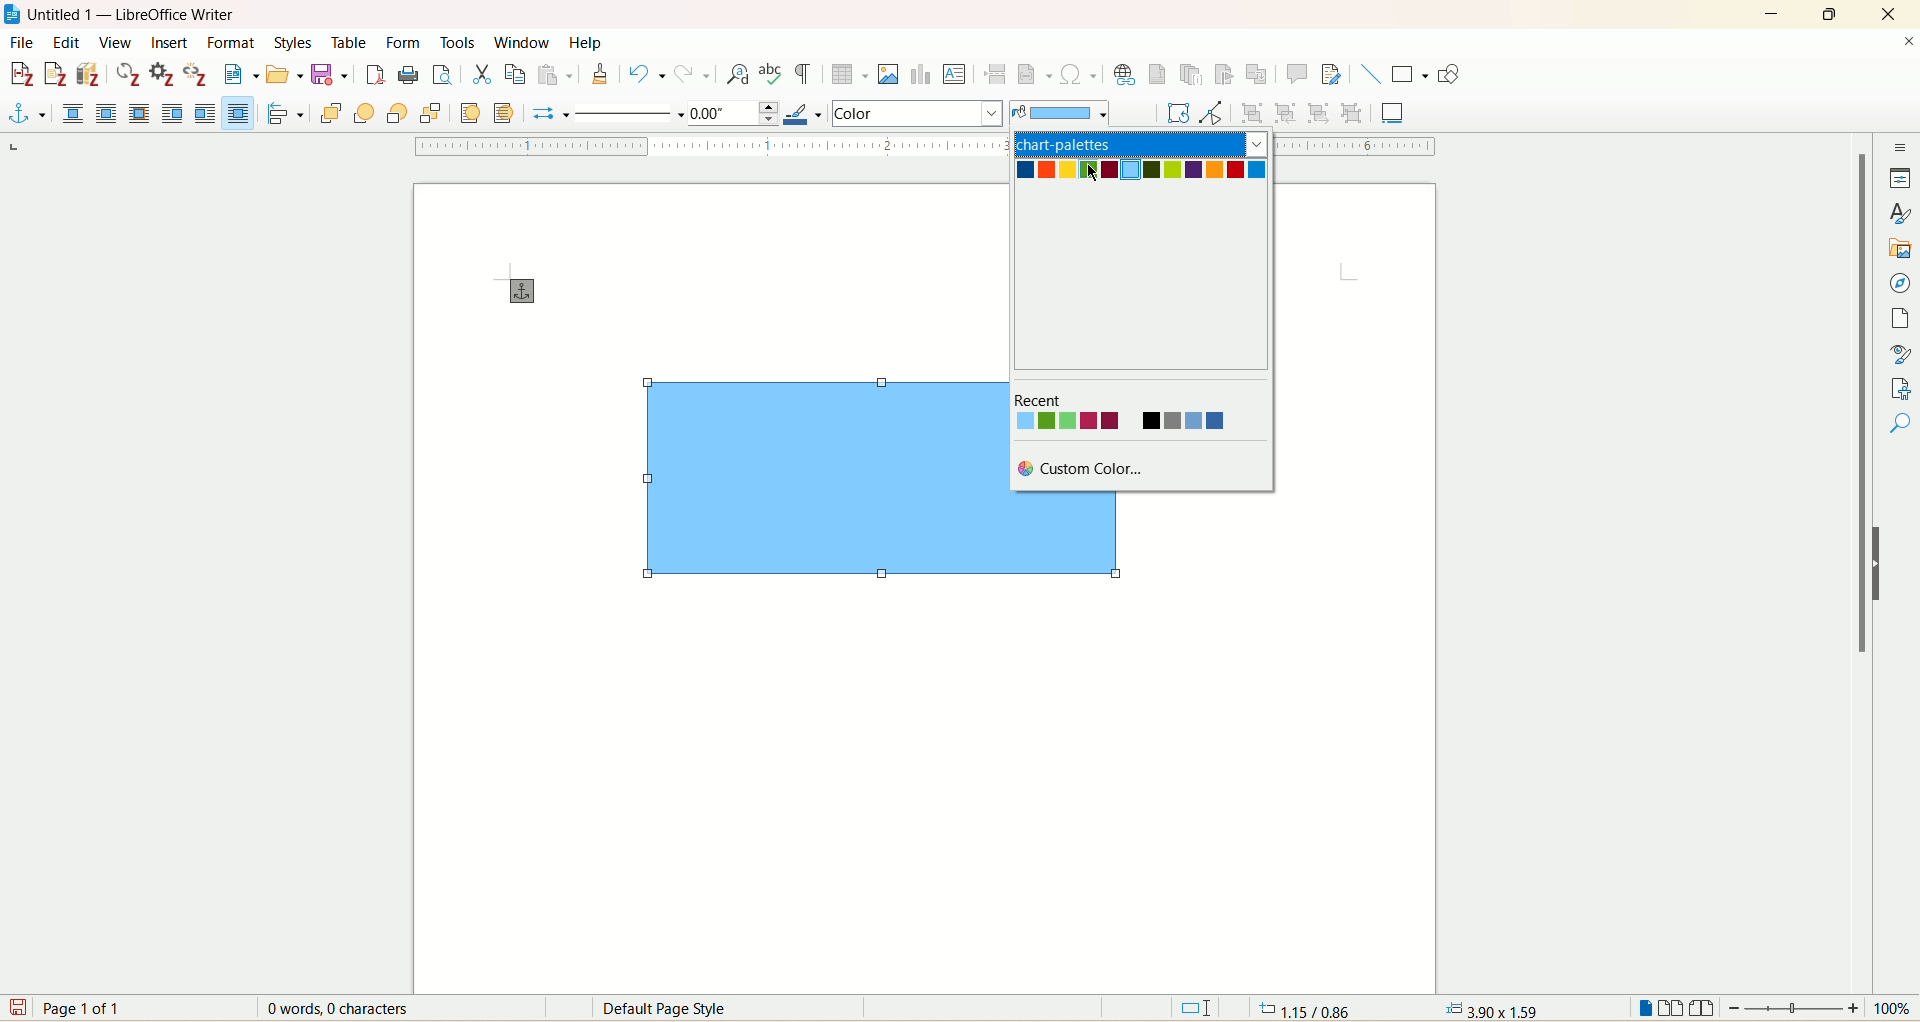 The image size is (1920, 1022). What do you see at coordinates (407, 75) in the screenshot?
I see `print` at bounding box center [407, 75].